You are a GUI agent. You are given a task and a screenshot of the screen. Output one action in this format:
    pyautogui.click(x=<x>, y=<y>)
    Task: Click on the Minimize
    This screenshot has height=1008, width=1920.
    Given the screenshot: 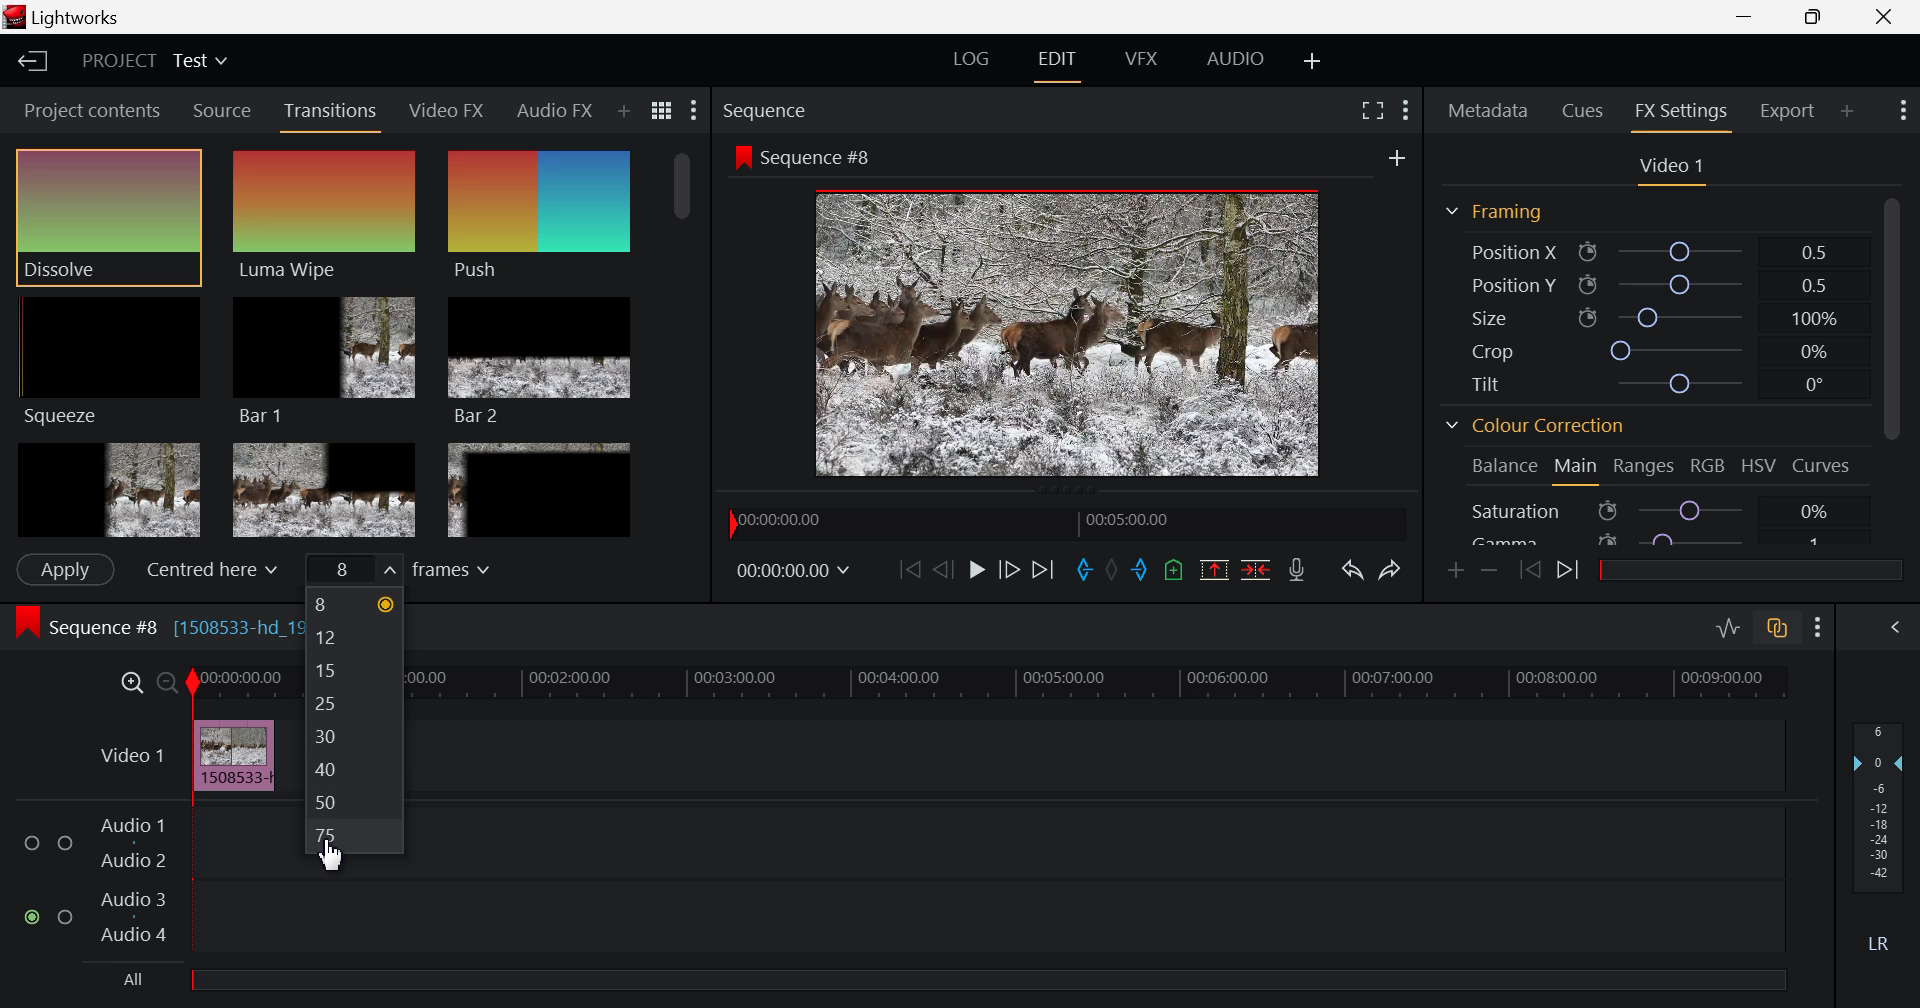 What is the action you would take?
    pyautogui.click(x=1816, y=17)
    